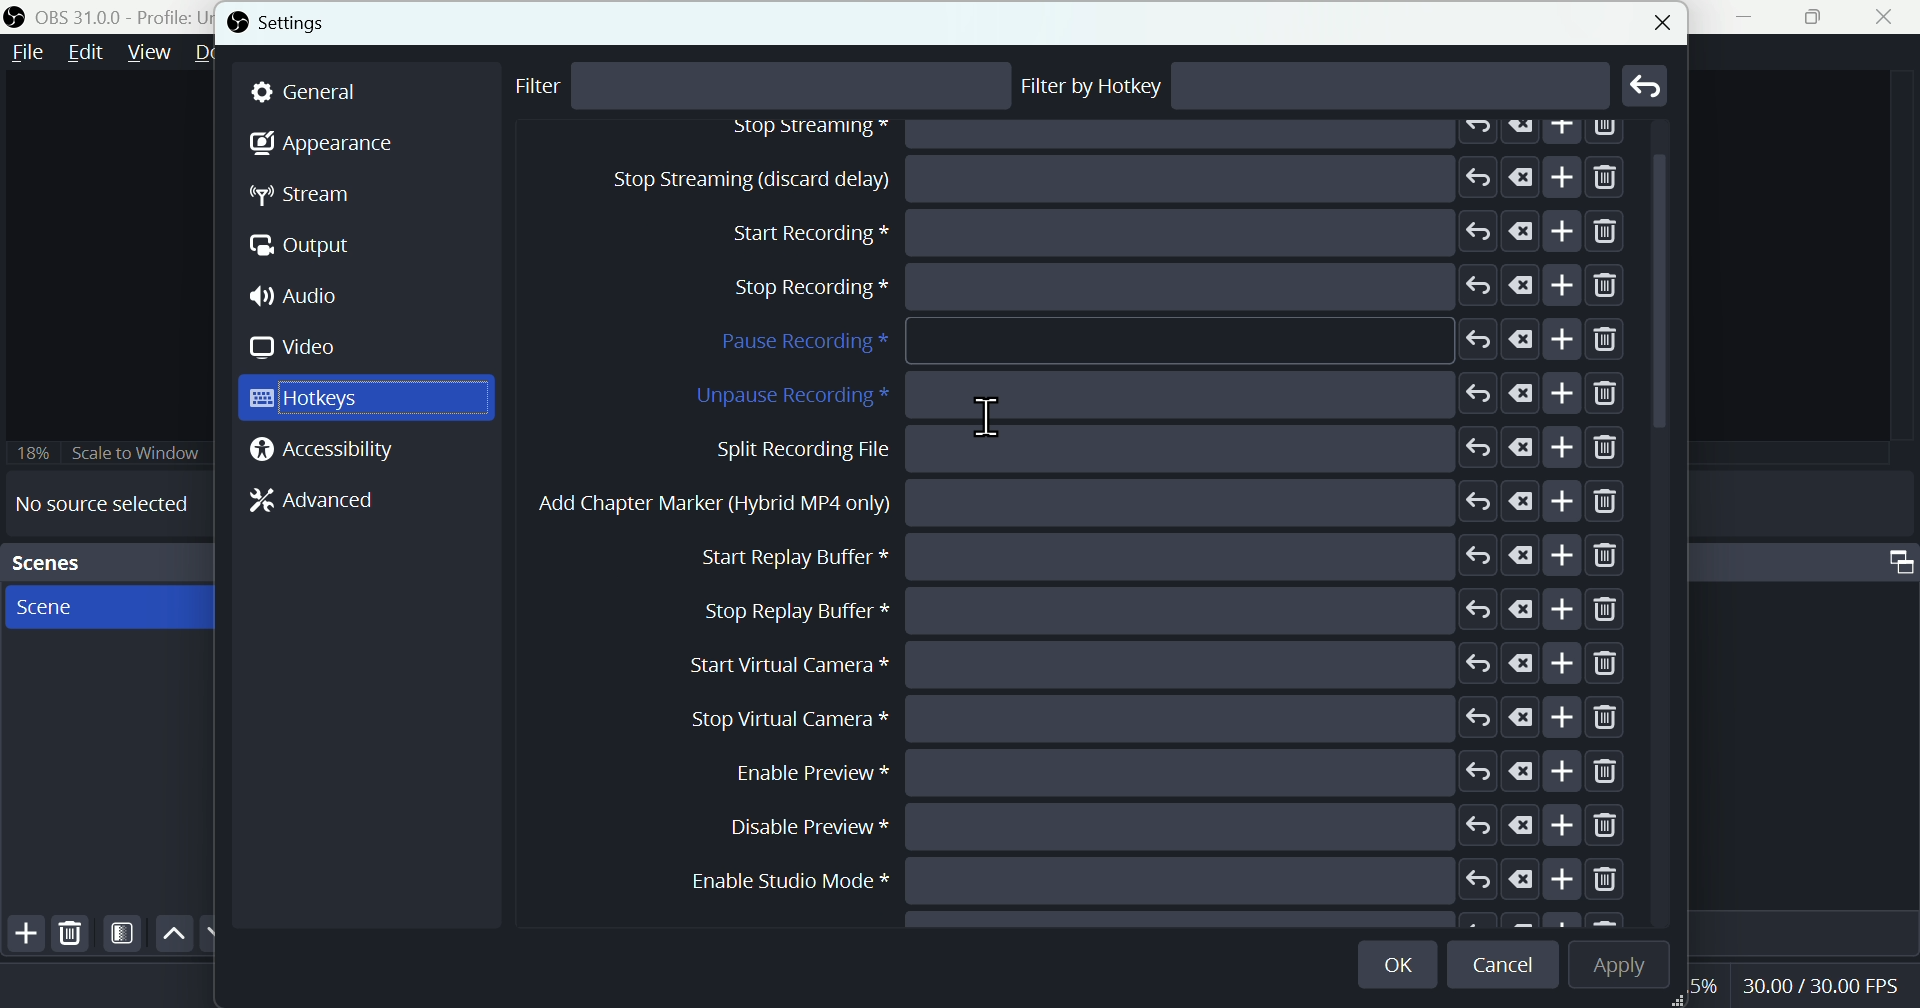 This screenshot has width=1920, height=1008. Describe the element at coordinates (1078, 501) in the screenshot. I see `Add chapter marker` at that location.